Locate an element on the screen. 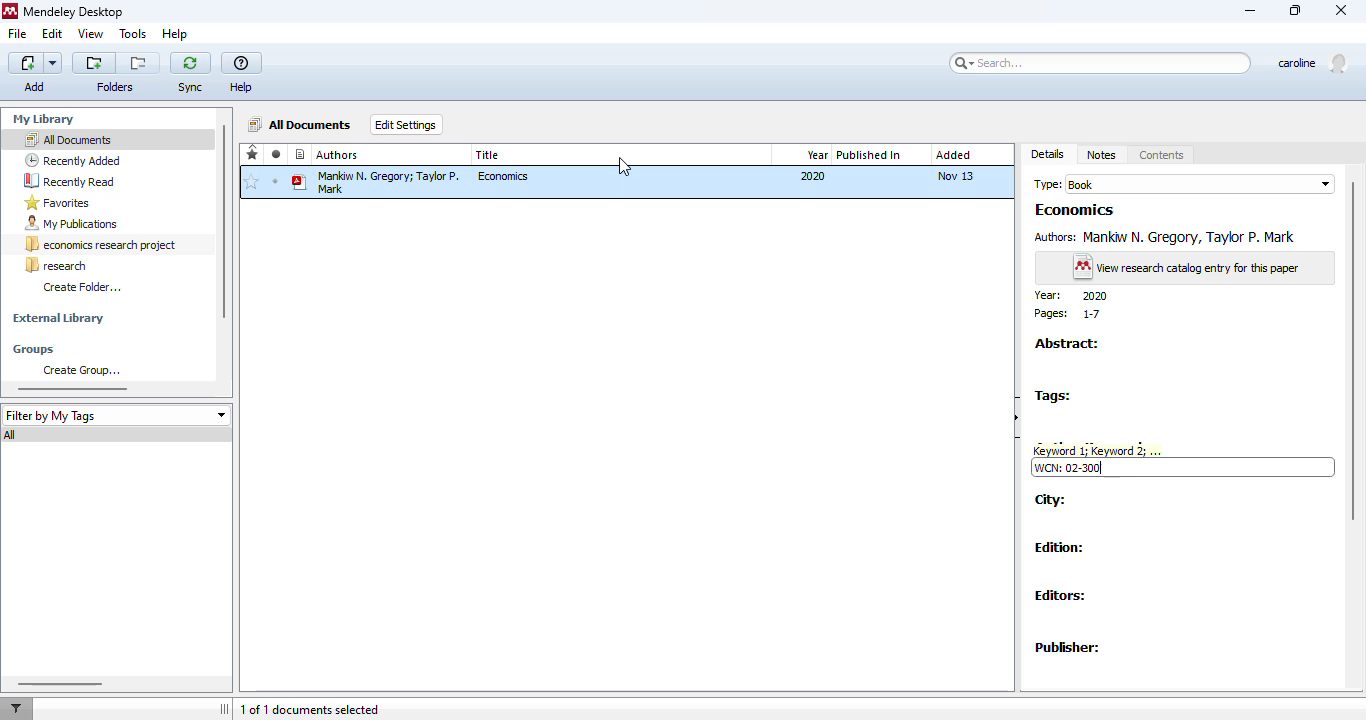 The height and width of the screenshot is (720, 1366). favorites is located at coordinates (57, 203).